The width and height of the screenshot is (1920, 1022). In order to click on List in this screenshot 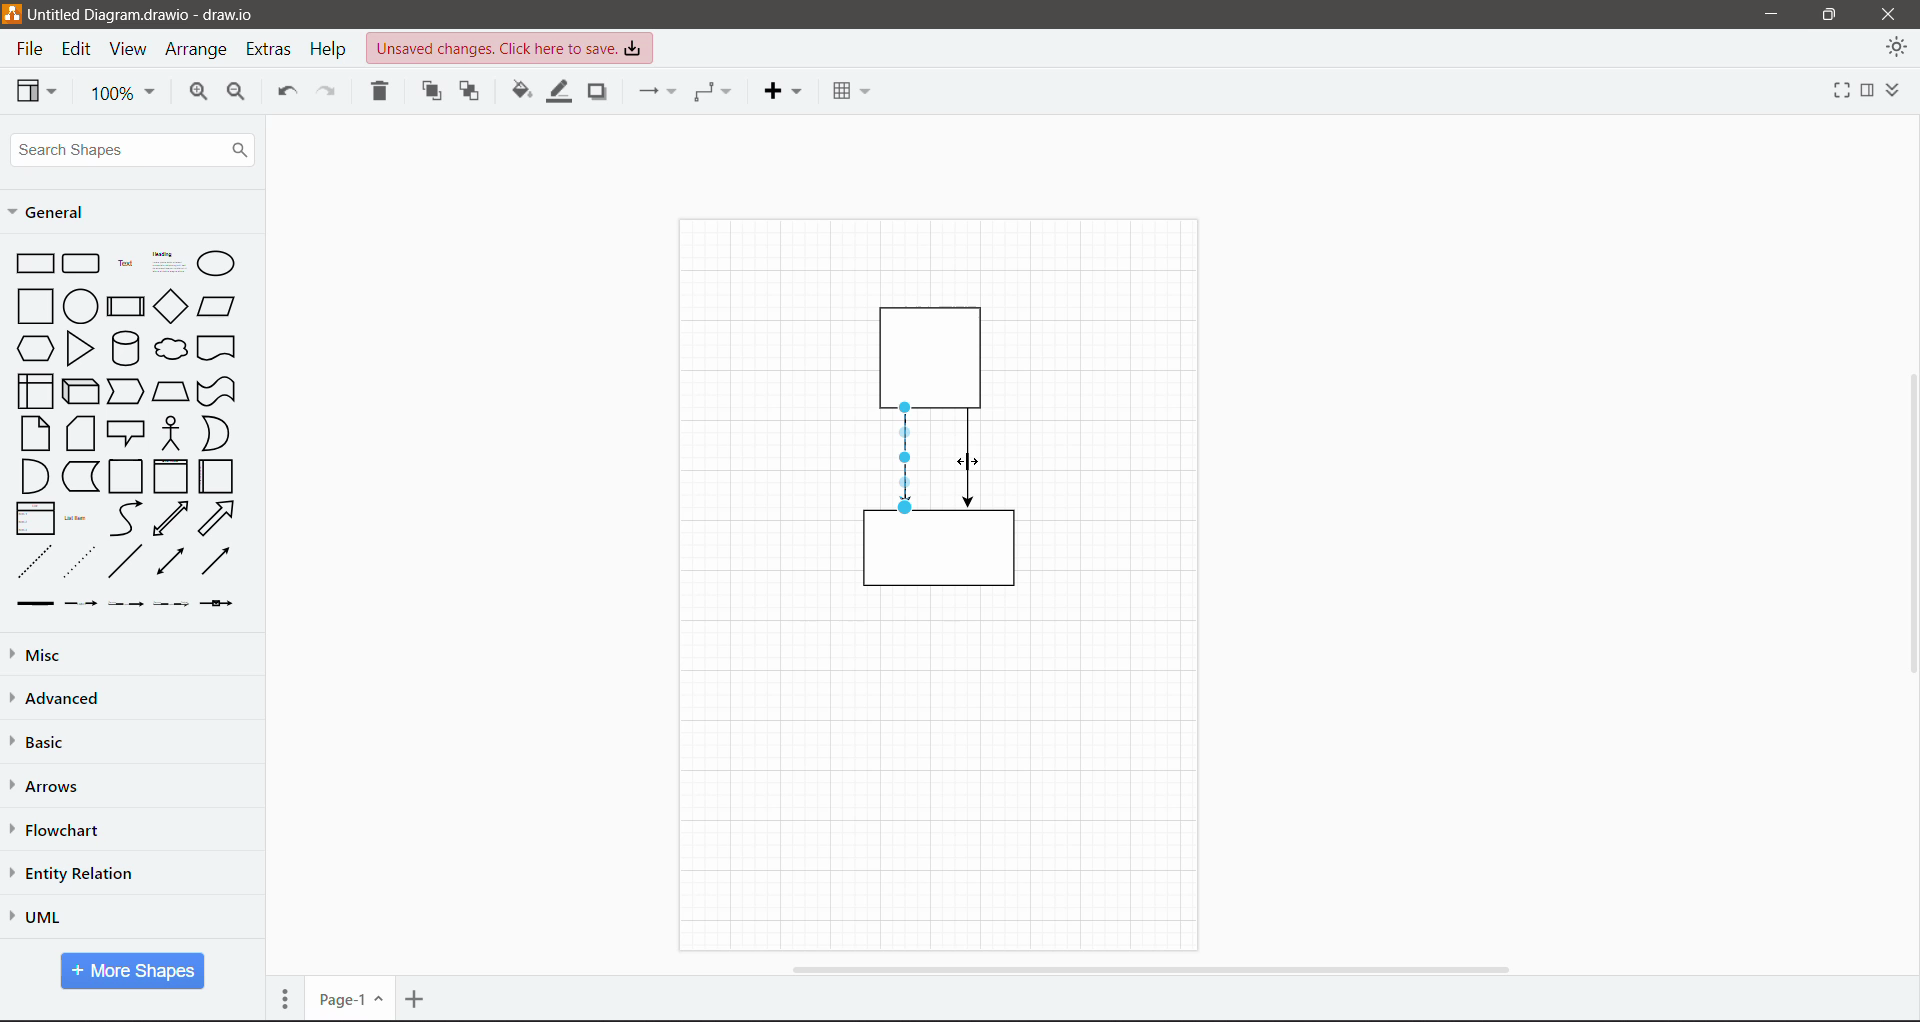, I will do `click(32, 517)`.